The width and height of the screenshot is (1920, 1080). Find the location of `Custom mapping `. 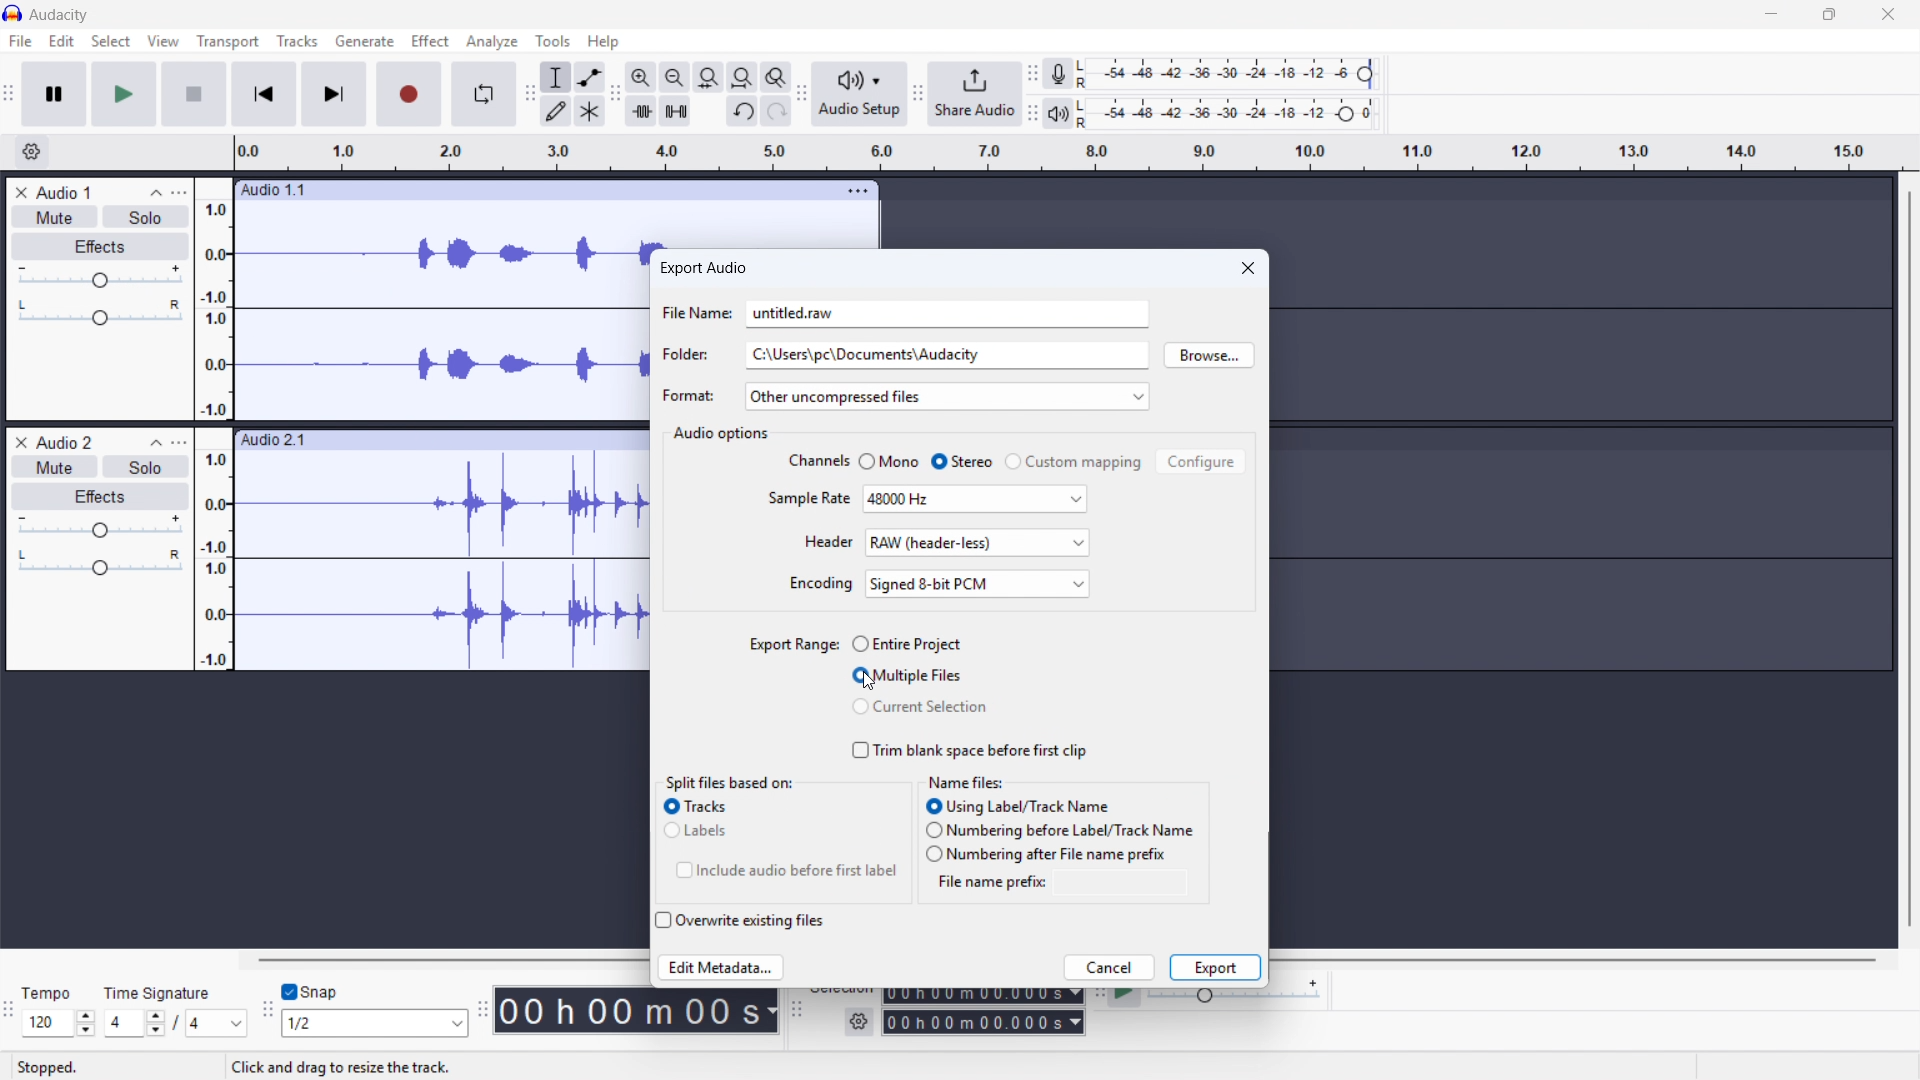

Custom mapping  is located at coordinates (1074, 461).